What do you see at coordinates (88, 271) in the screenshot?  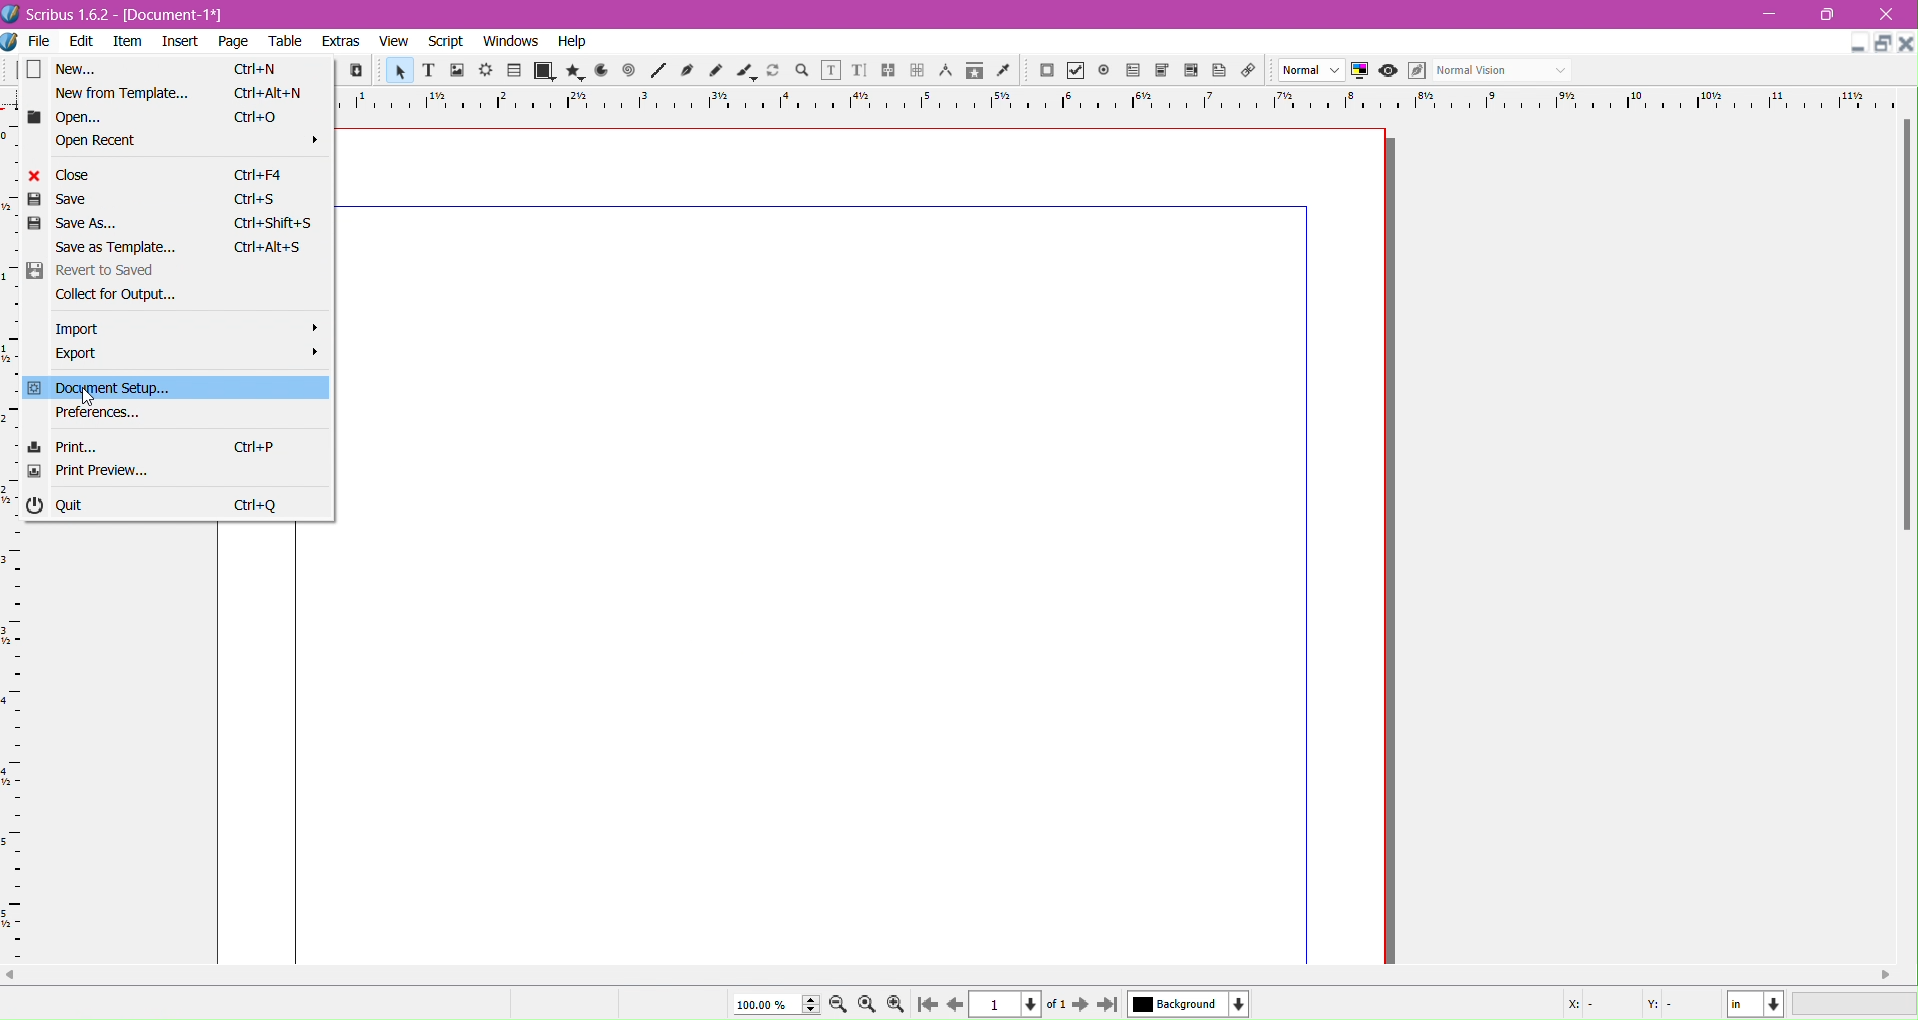 I see `revert to saved` at bounding box center [88, 271].